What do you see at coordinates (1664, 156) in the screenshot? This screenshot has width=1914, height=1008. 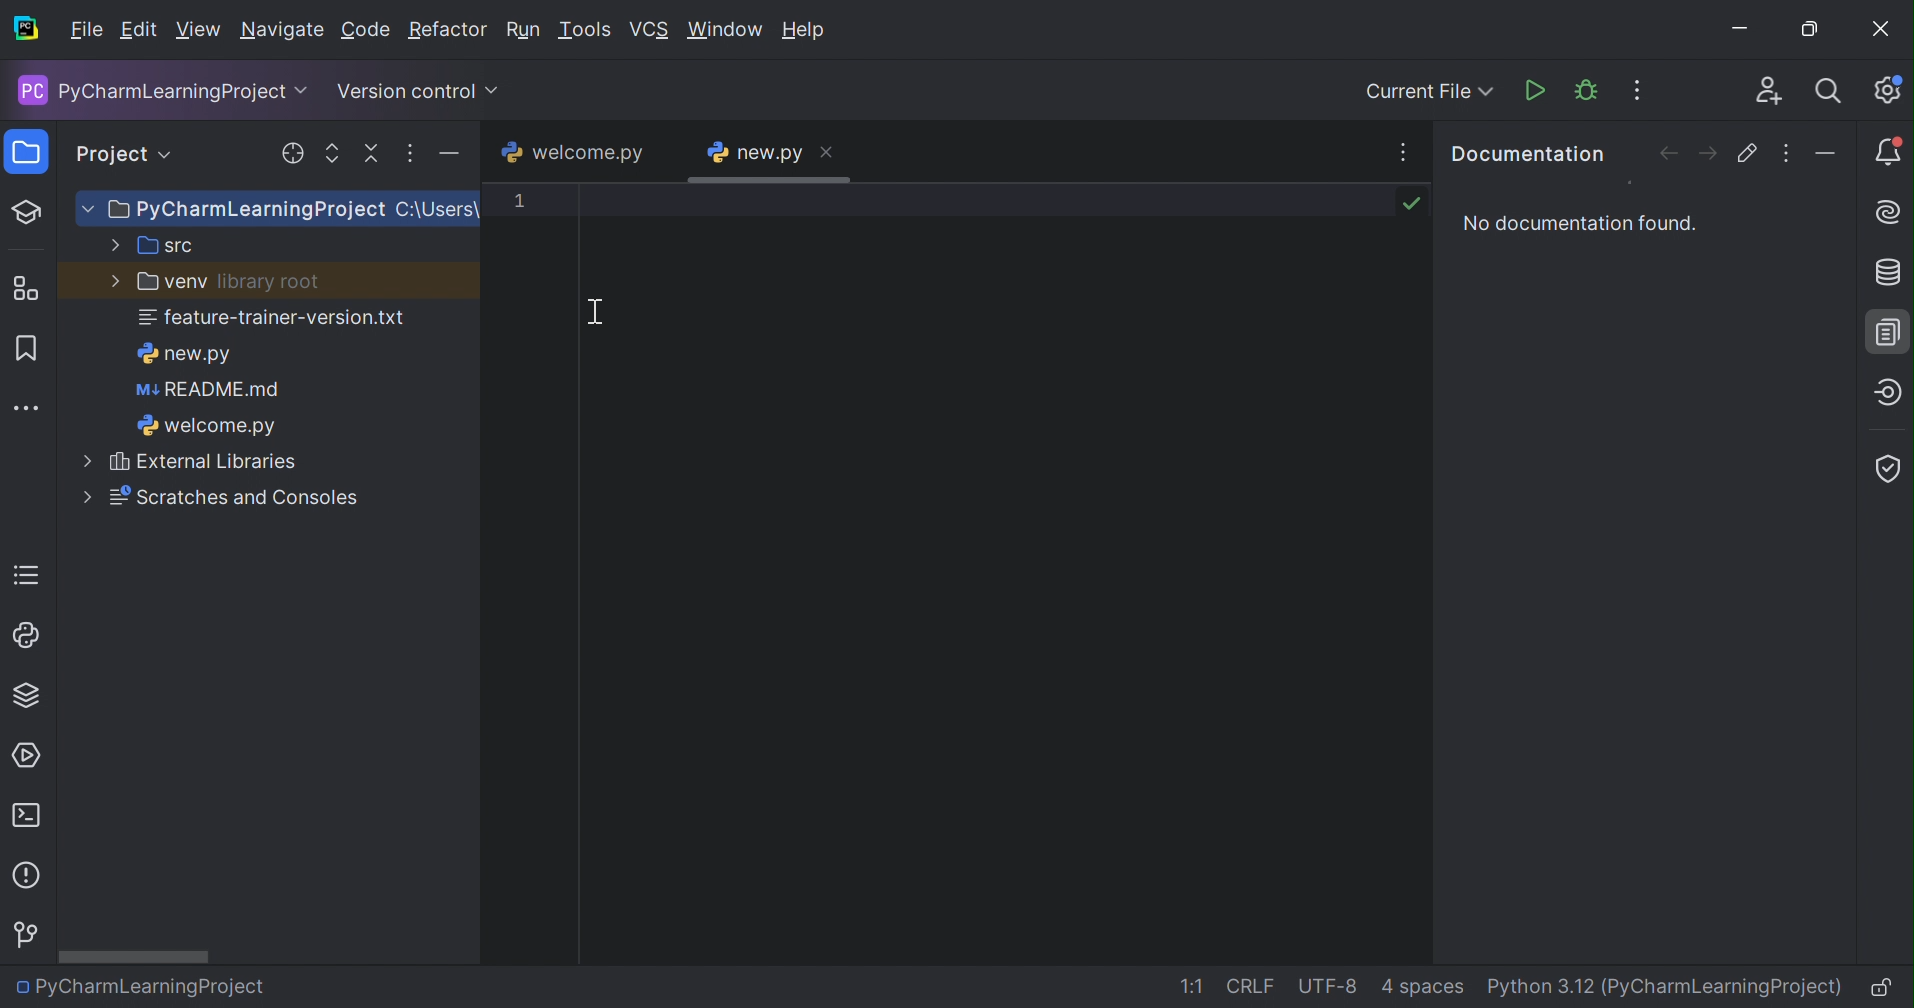 I see `Back` at bounding box center [1664, 156].